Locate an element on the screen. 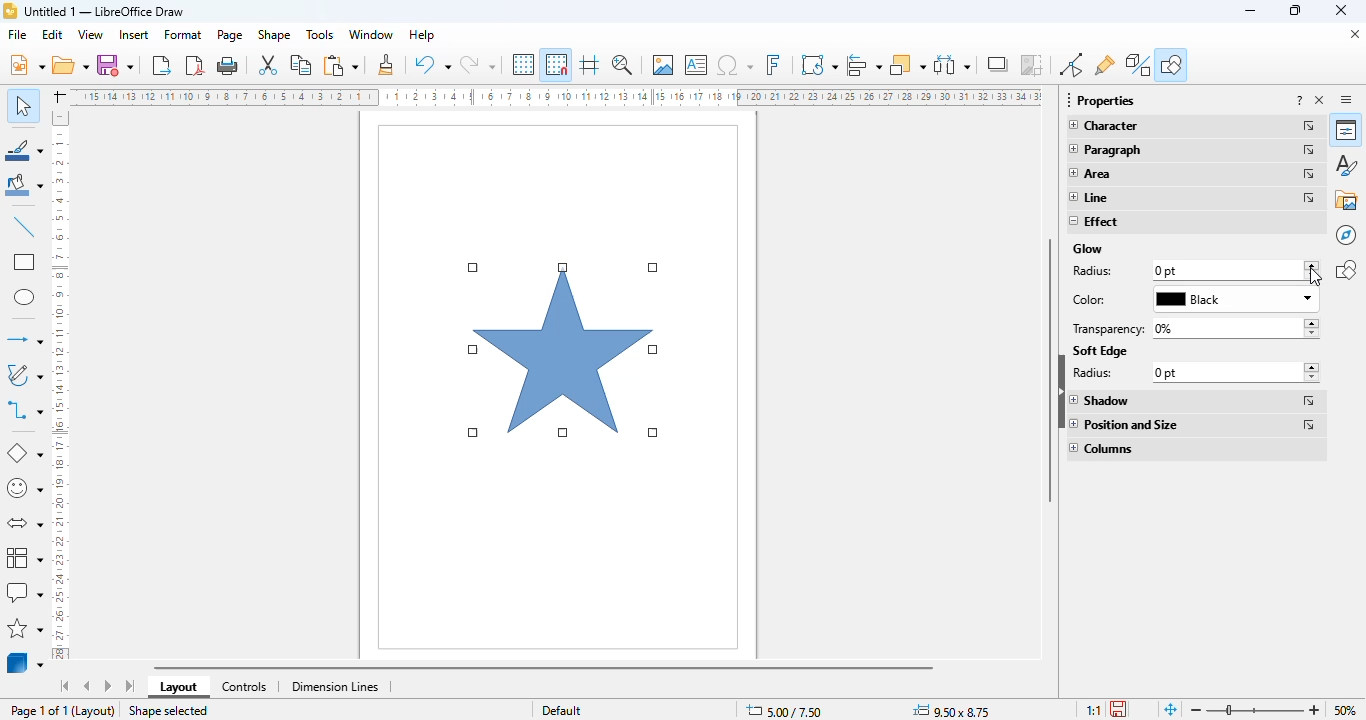 The width and height of the screenshot is (1366, 720). layout is located at coordinates (178, 687).